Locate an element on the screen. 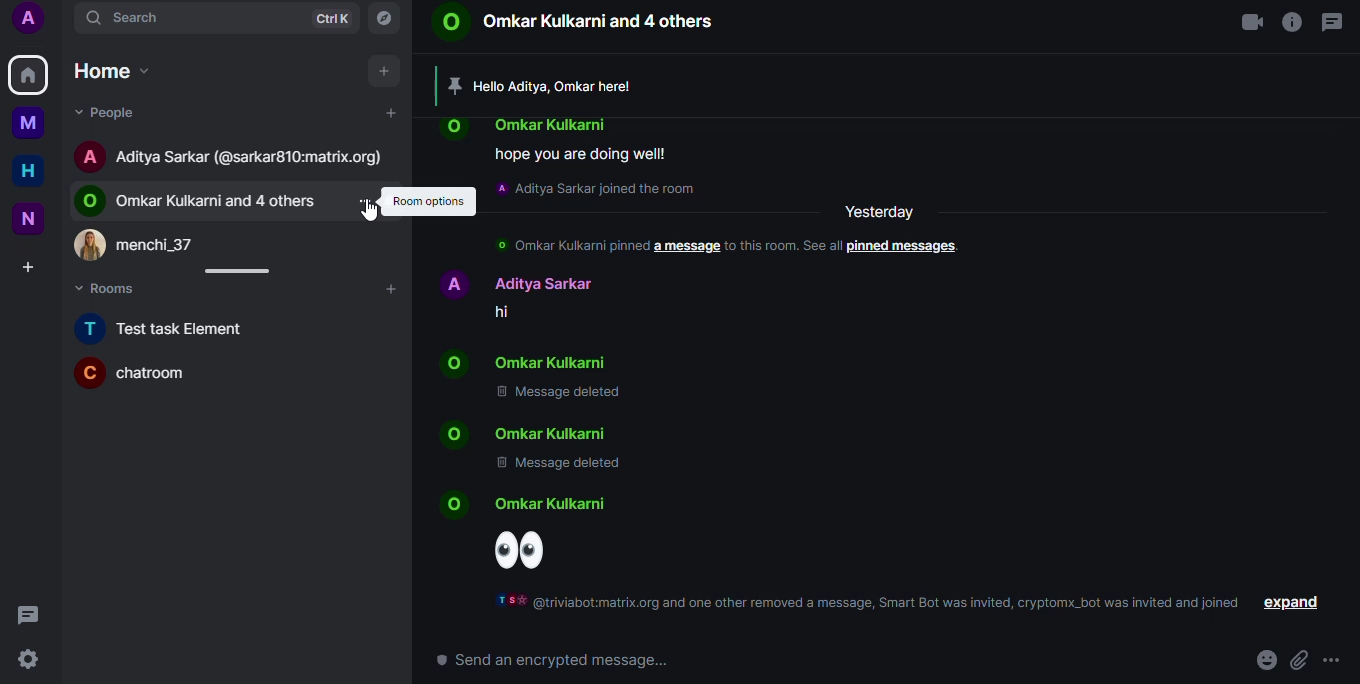 Image resolution: width=1360 pixels, height=684 pixels. info is located at coordinates (568, 246).